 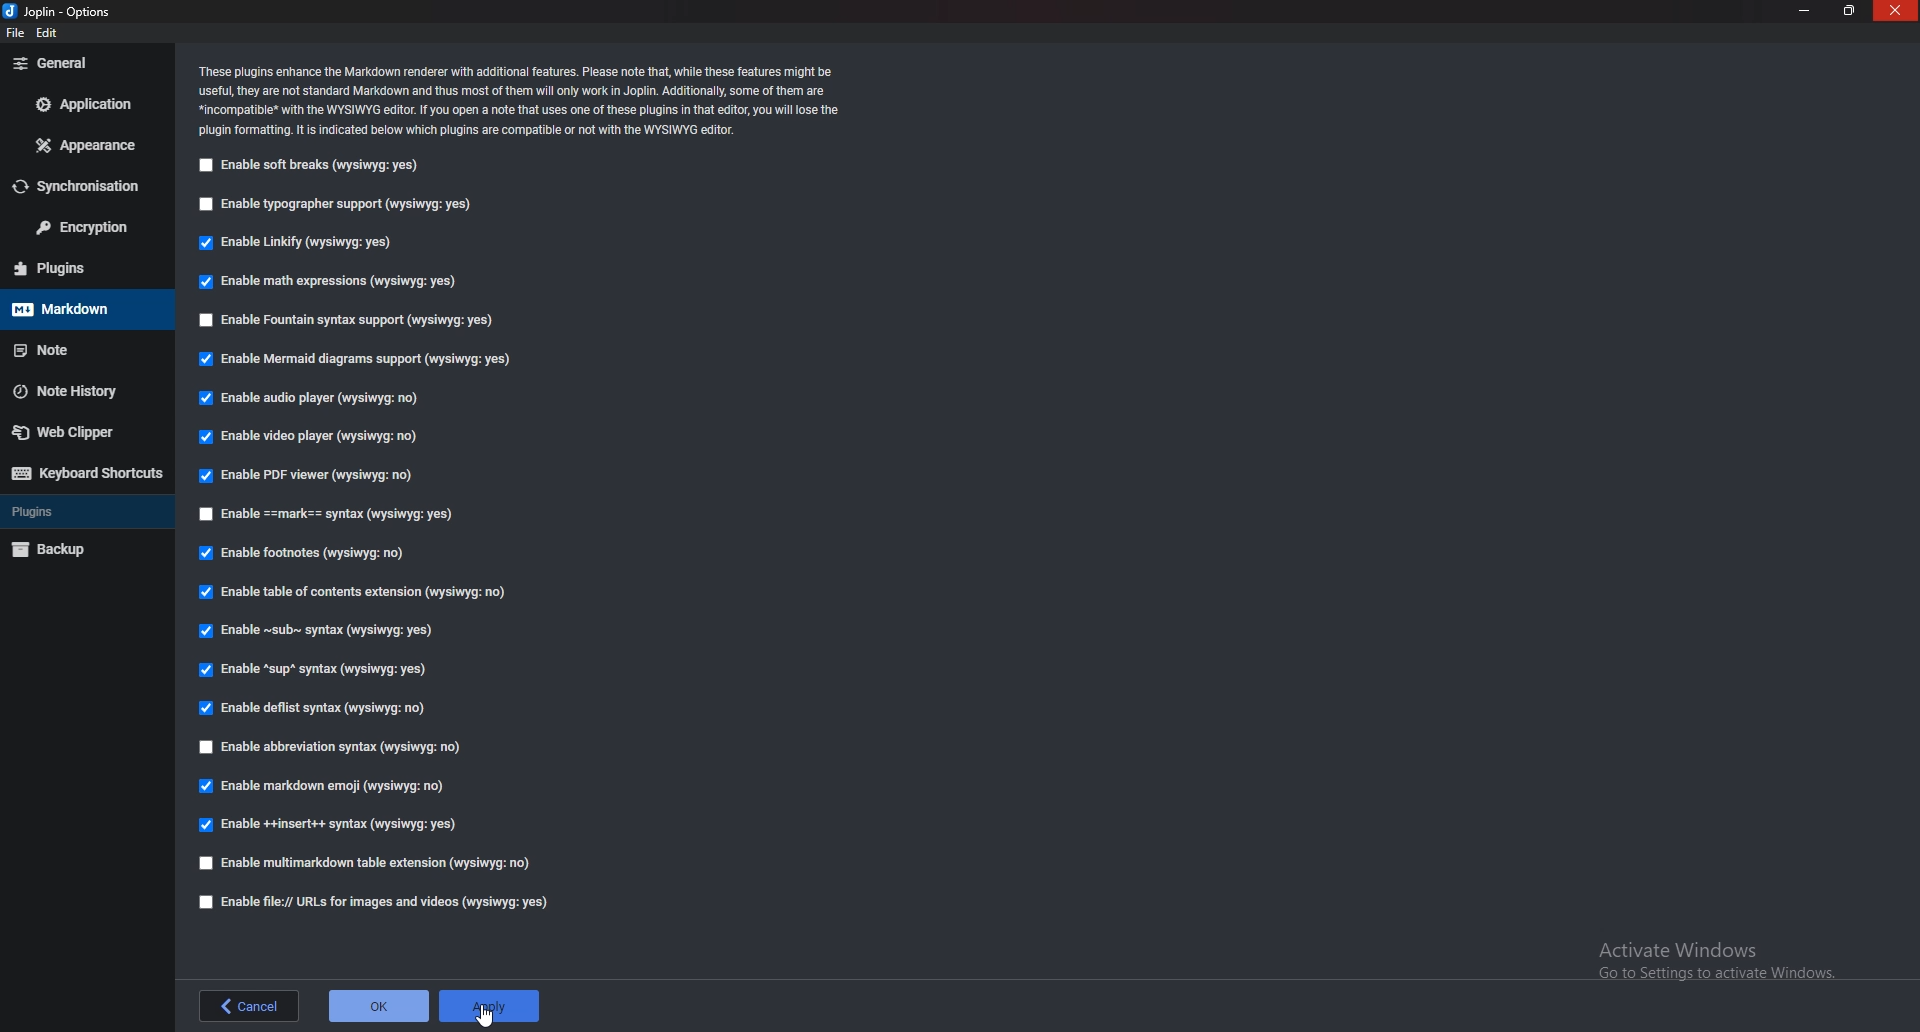 I want to click on Encryption, so click(x=80, y=229).